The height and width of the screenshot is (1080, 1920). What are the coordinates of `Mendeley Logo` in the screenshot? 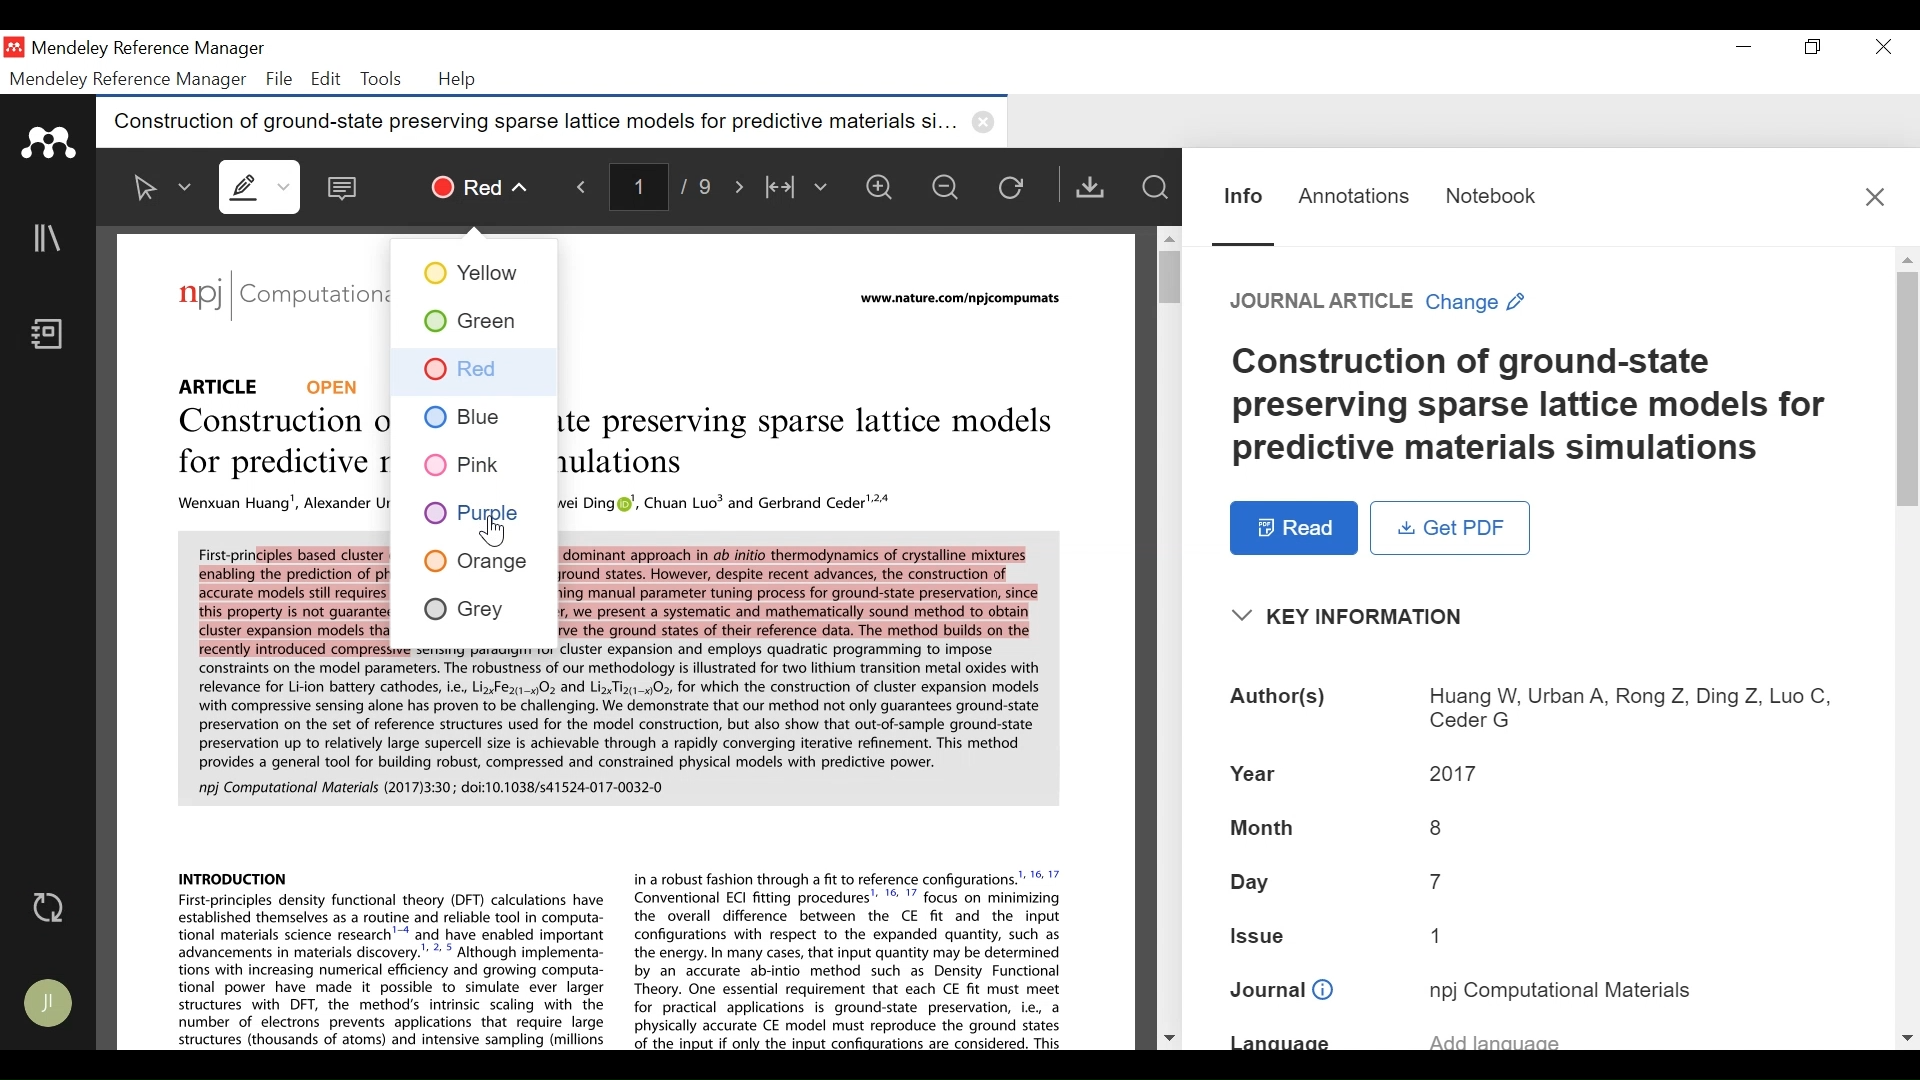 It's located at (49, 142).